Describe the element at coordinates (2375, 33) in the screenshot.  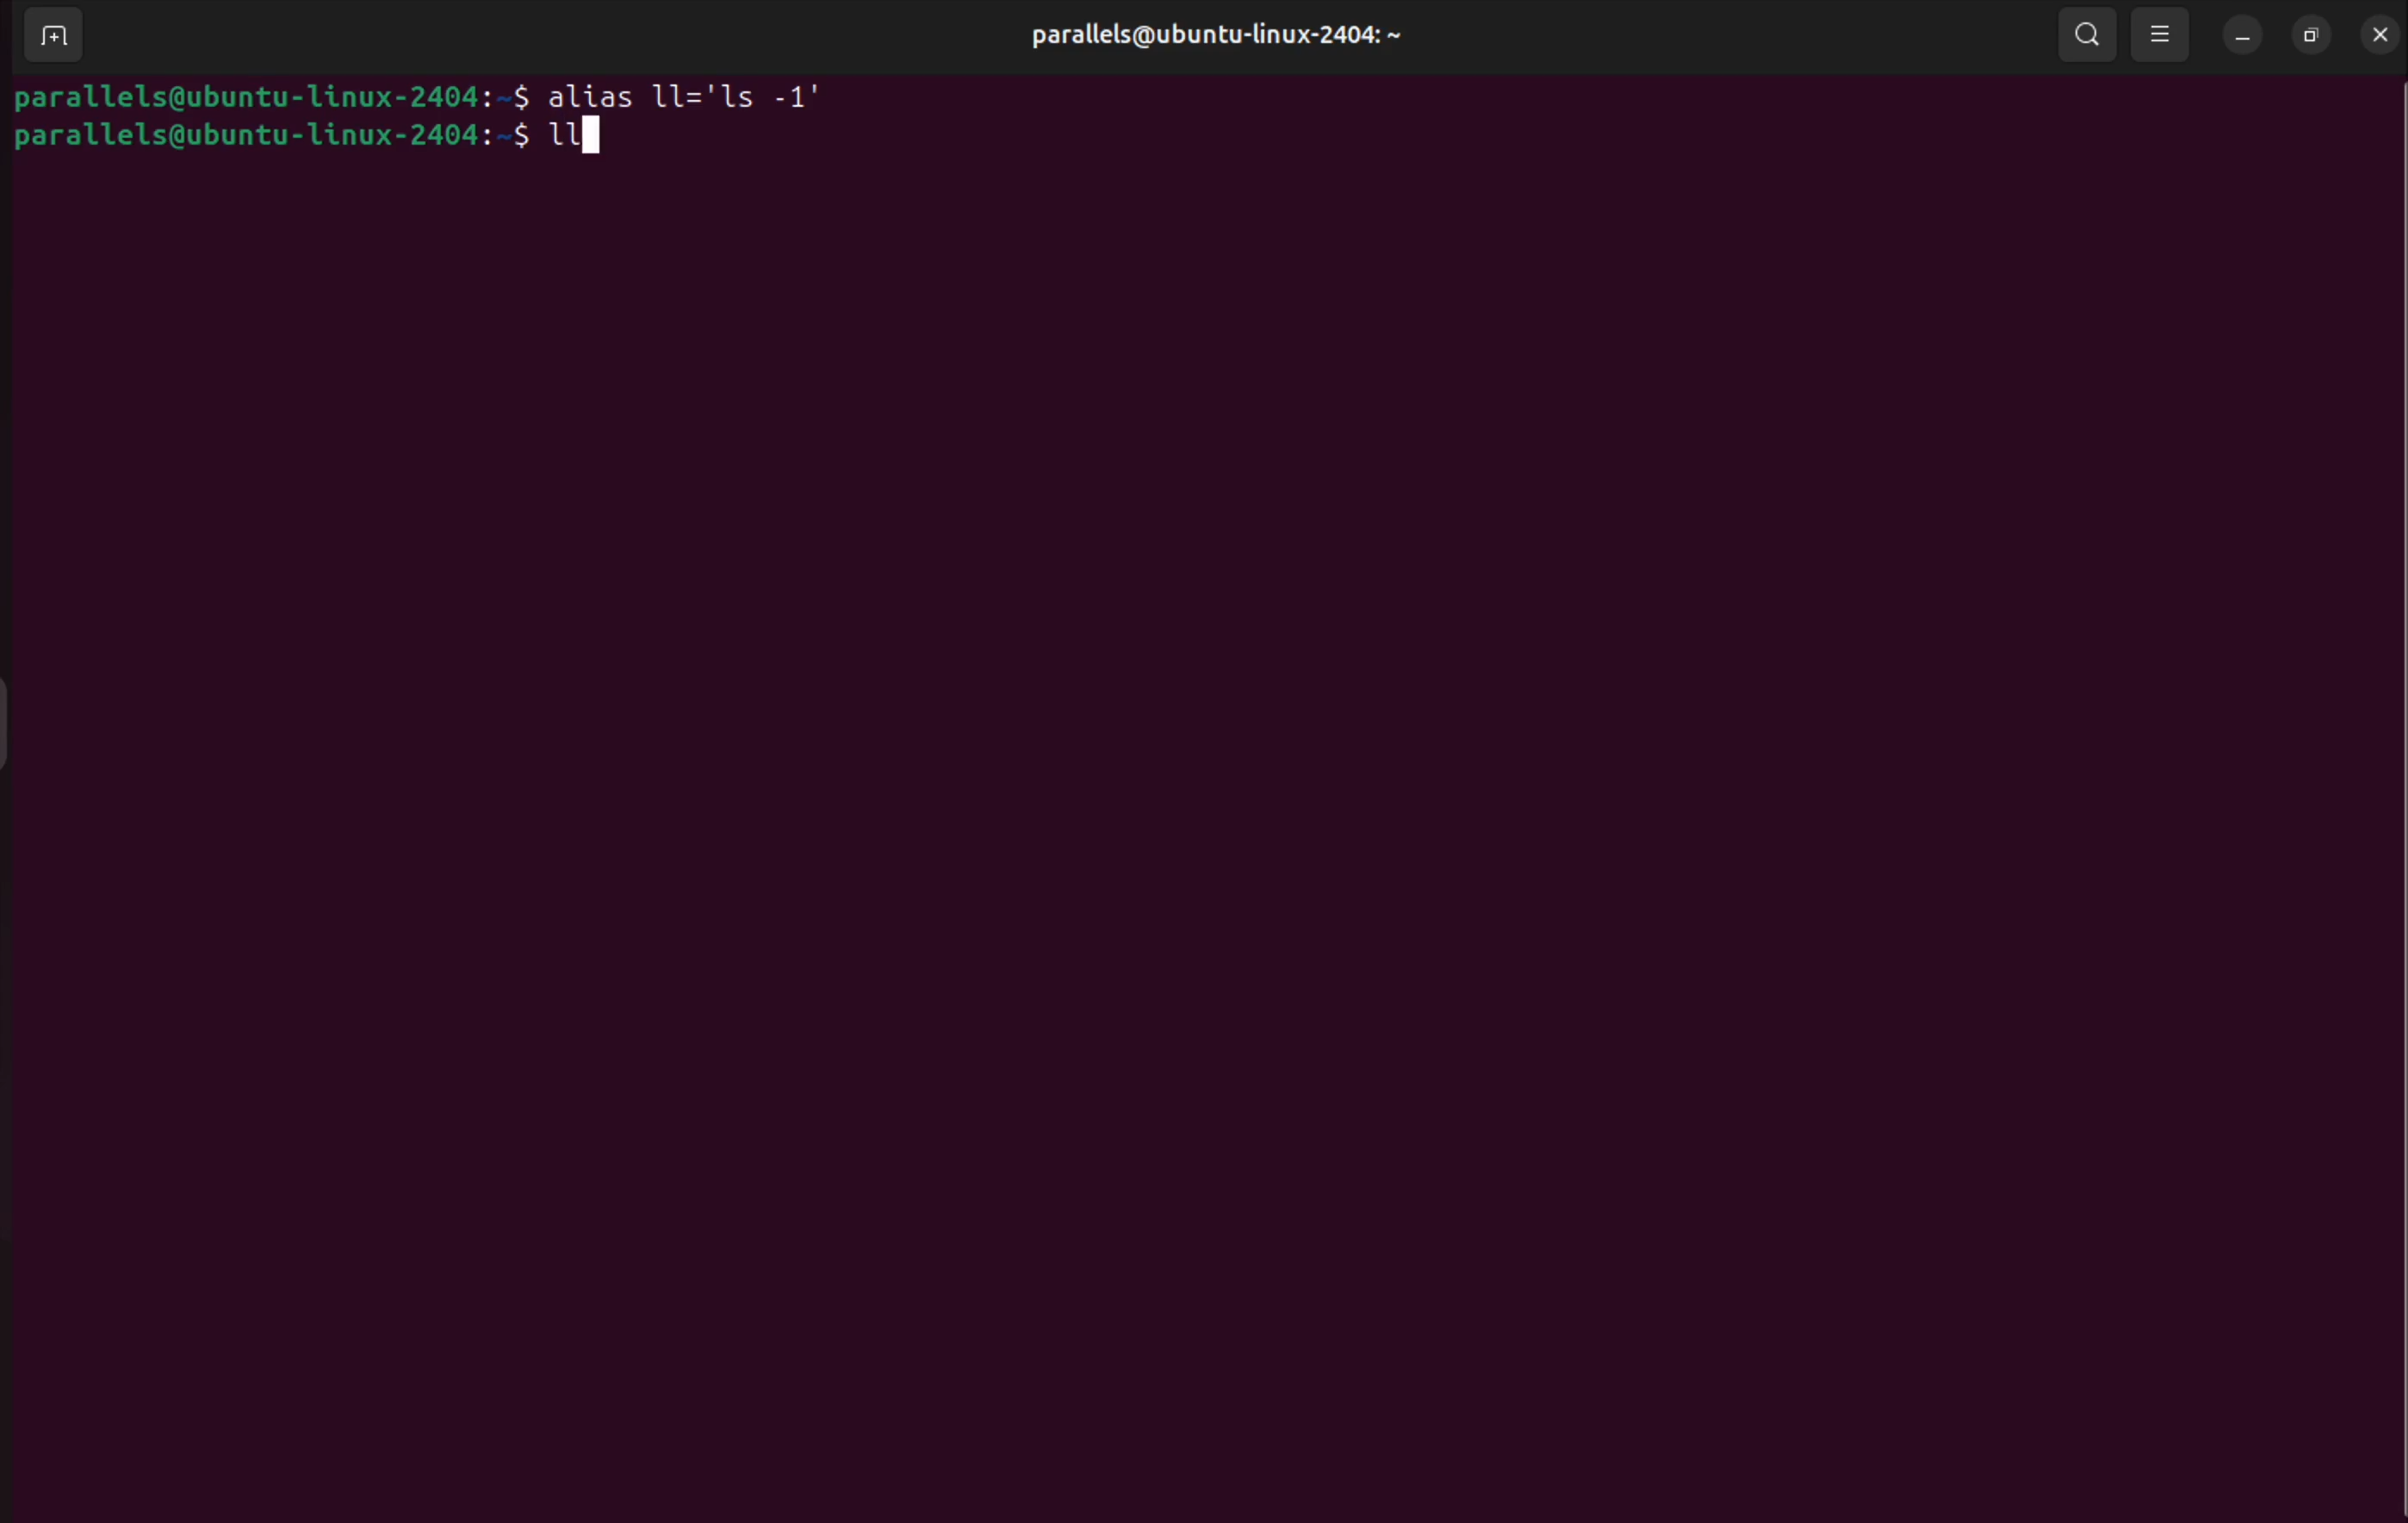
I see `close` at that location.